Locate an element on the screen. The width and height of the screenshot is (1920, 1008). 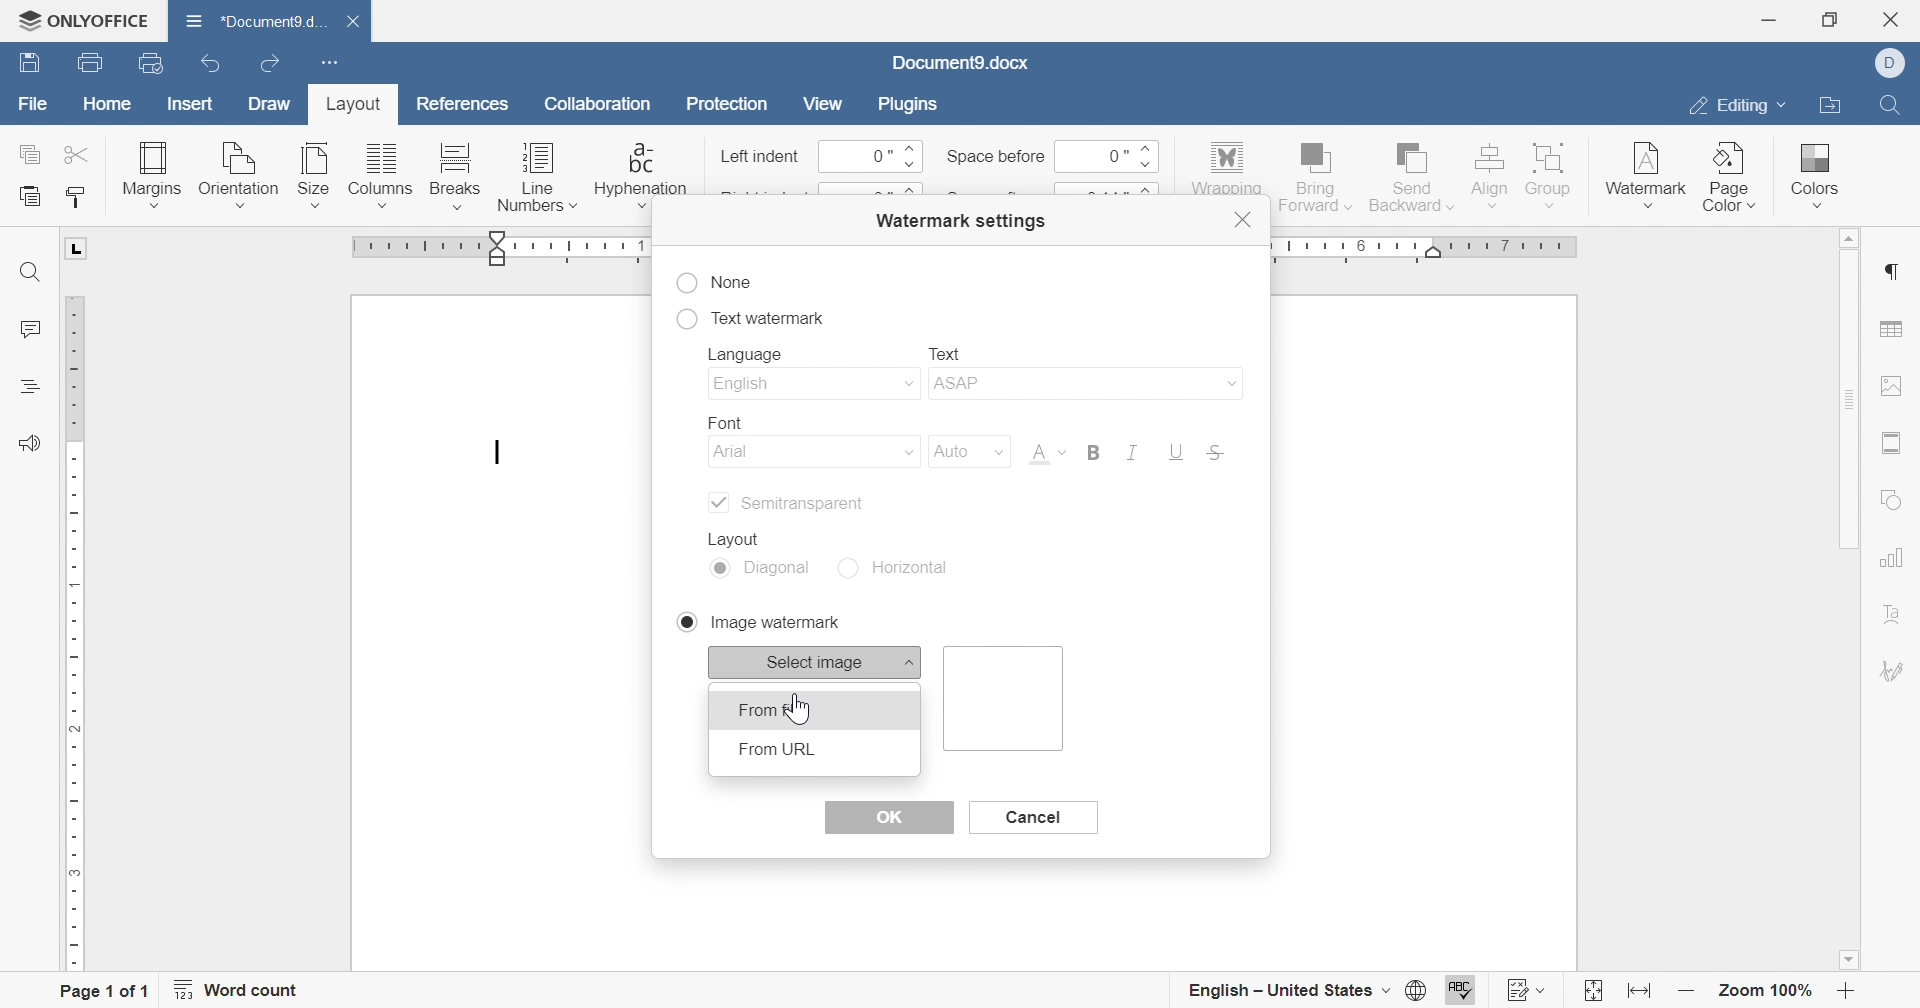
fit to width is located at coordinates (1636, 995).